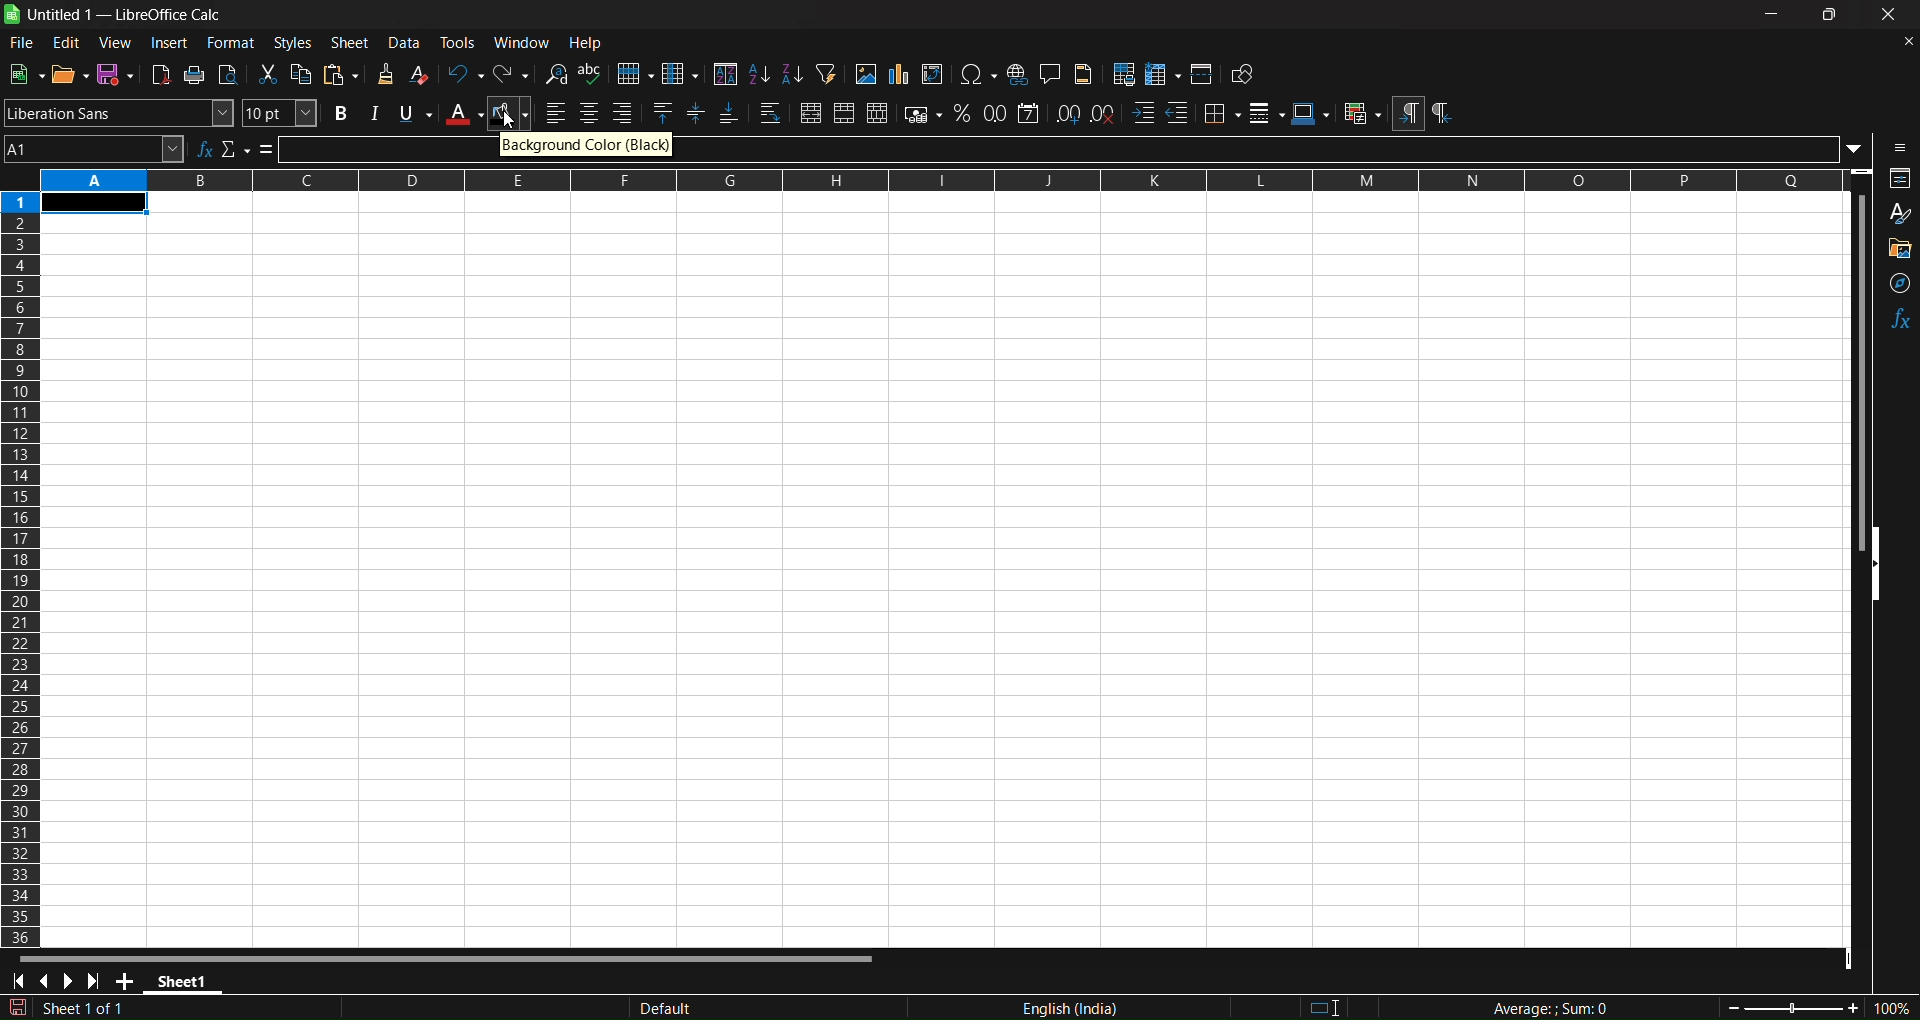 The height and width of the screenshot is (1020, 1920). I want to click on conditional, so click(1362, 112).